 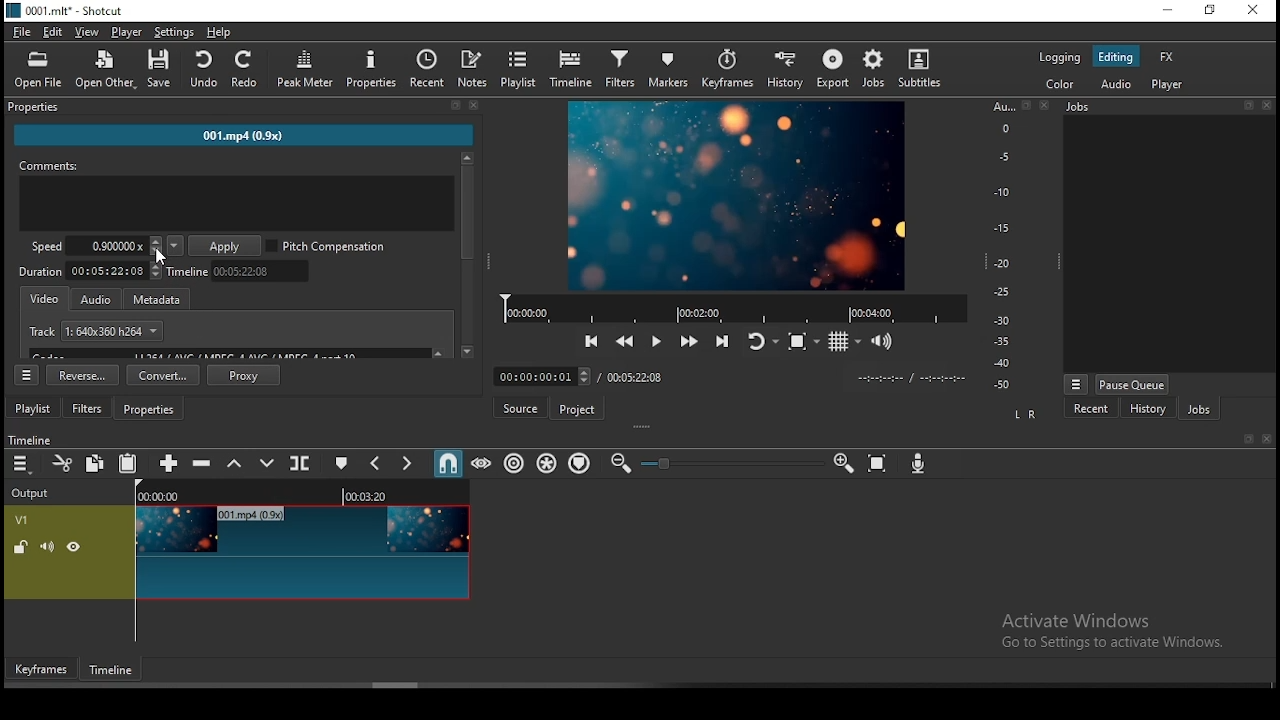 I want to click on view/hide, so click(x=77, y=548).